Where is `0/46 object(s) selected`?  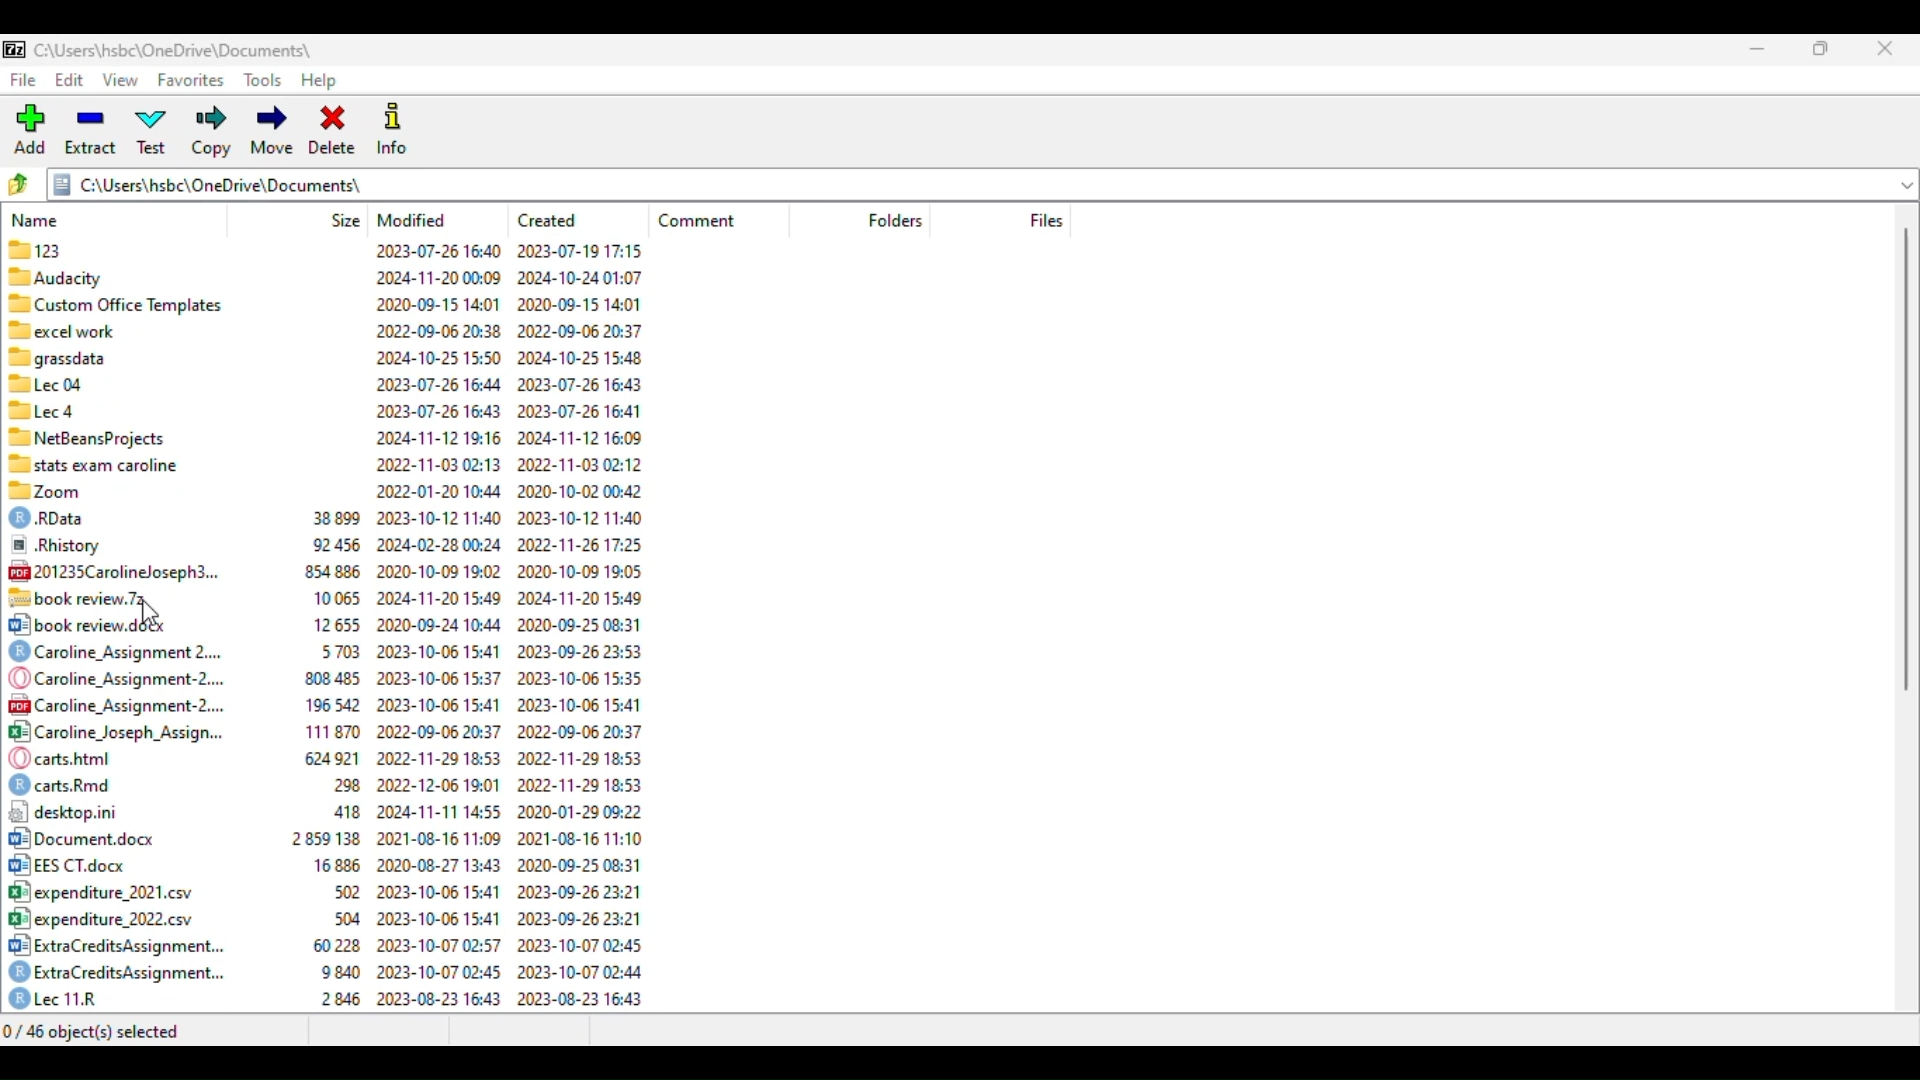
0/46 object(s) selected is located at coordinates (92, 1031).